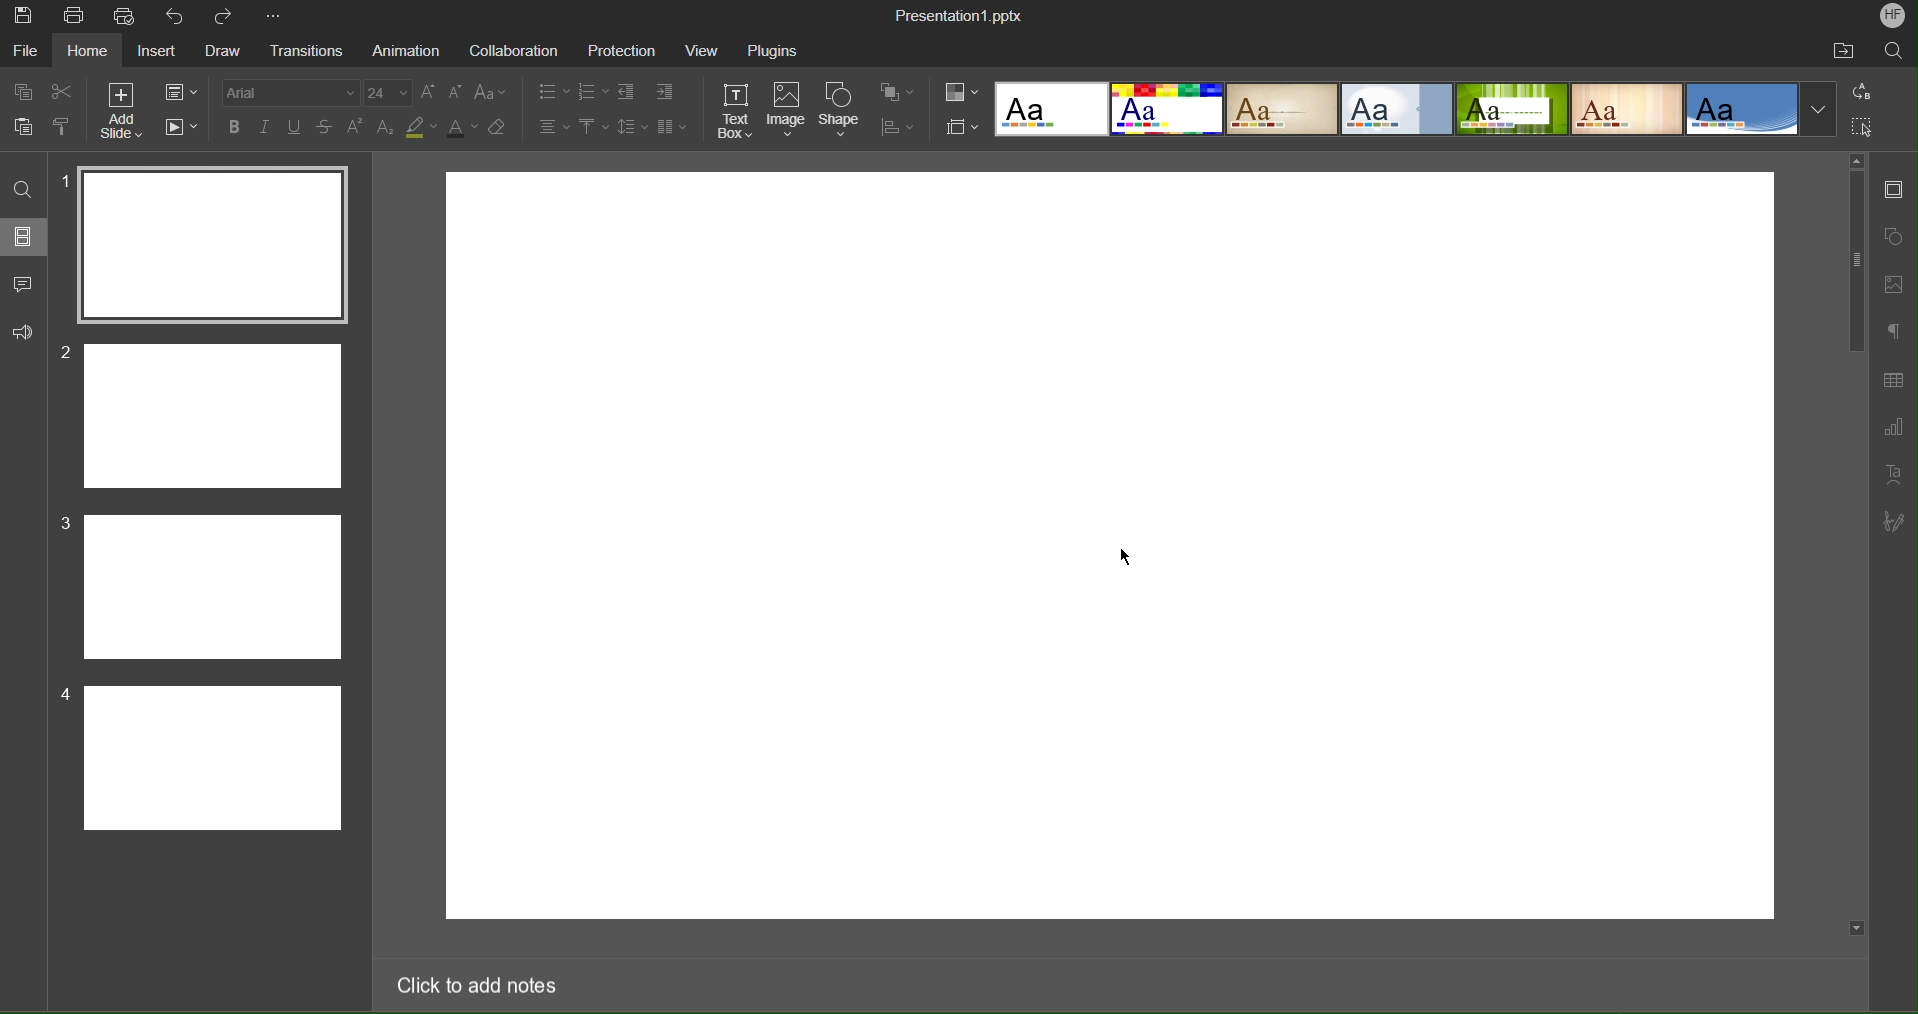 The width and height of the screenshot is (1918, 1014). I want to click on Feedback and Support, so click(23, 334).